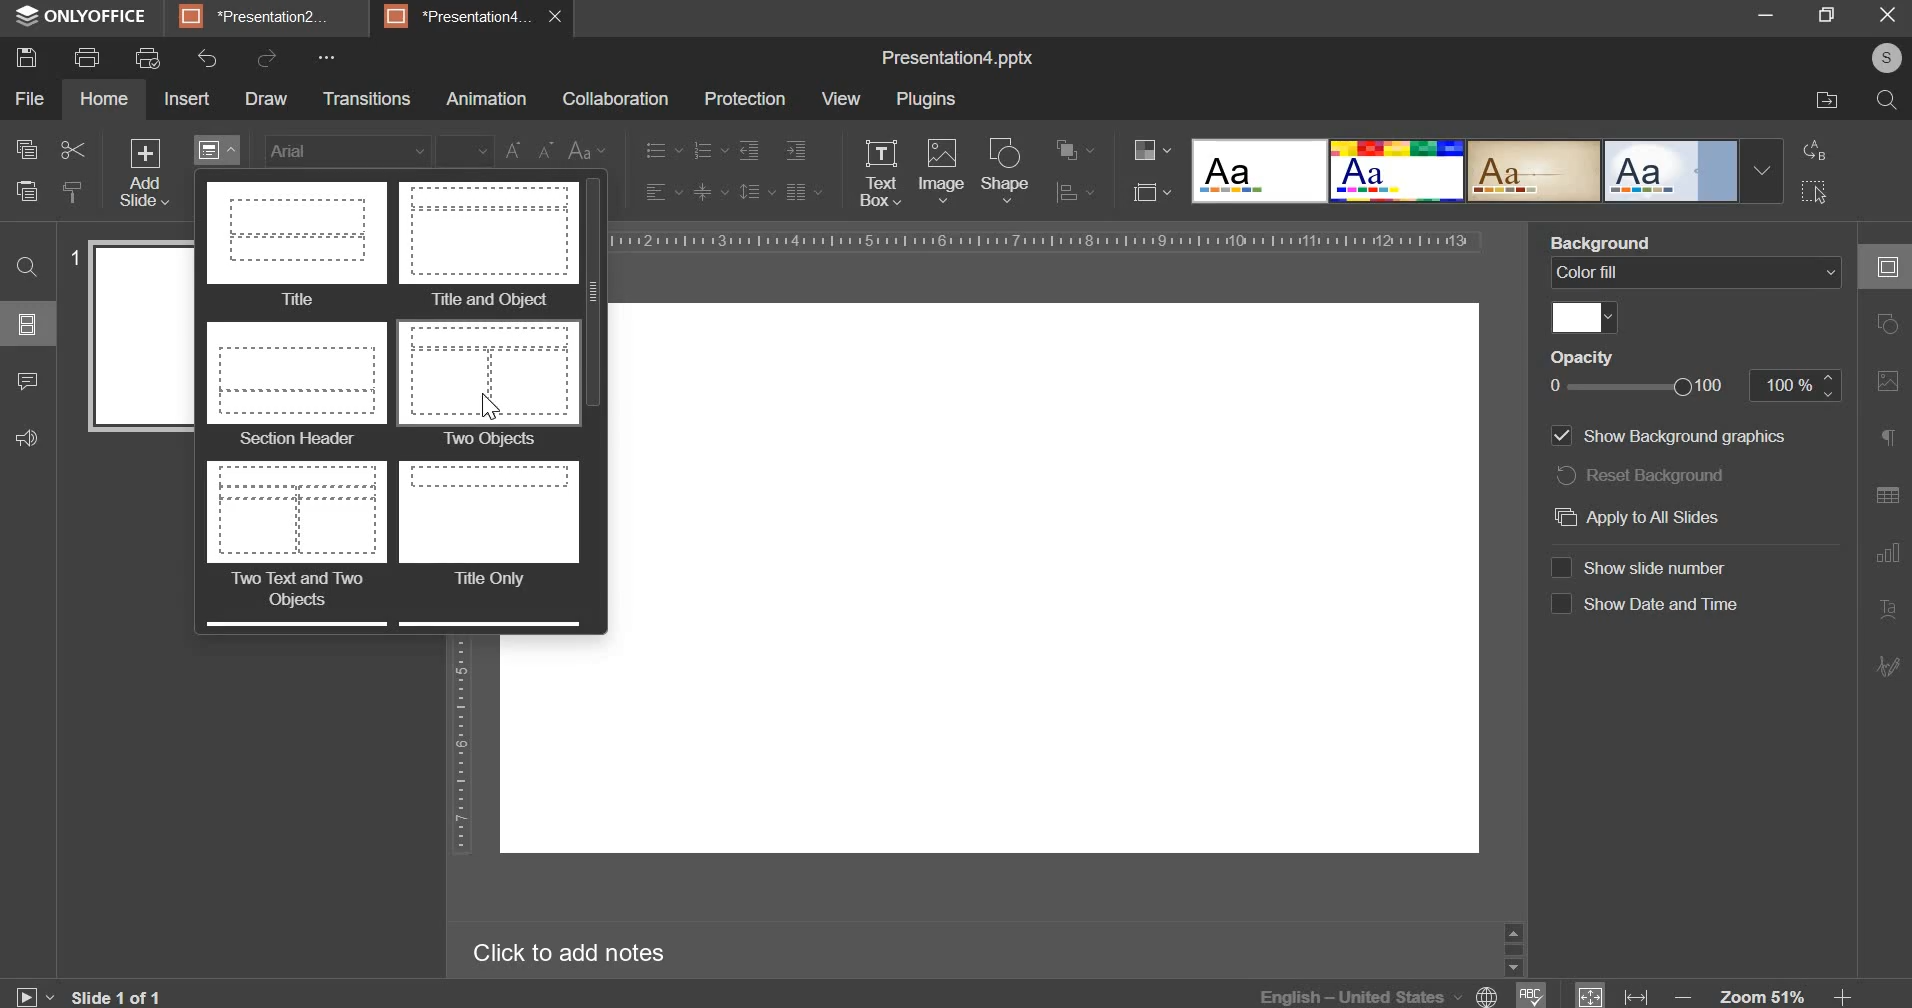 This screenshot has width=1912, height=1008. What do you see at coordinates (1762, 996) in the screenshot?
I see `zoom 51%` at bounding box center [1762, 996].